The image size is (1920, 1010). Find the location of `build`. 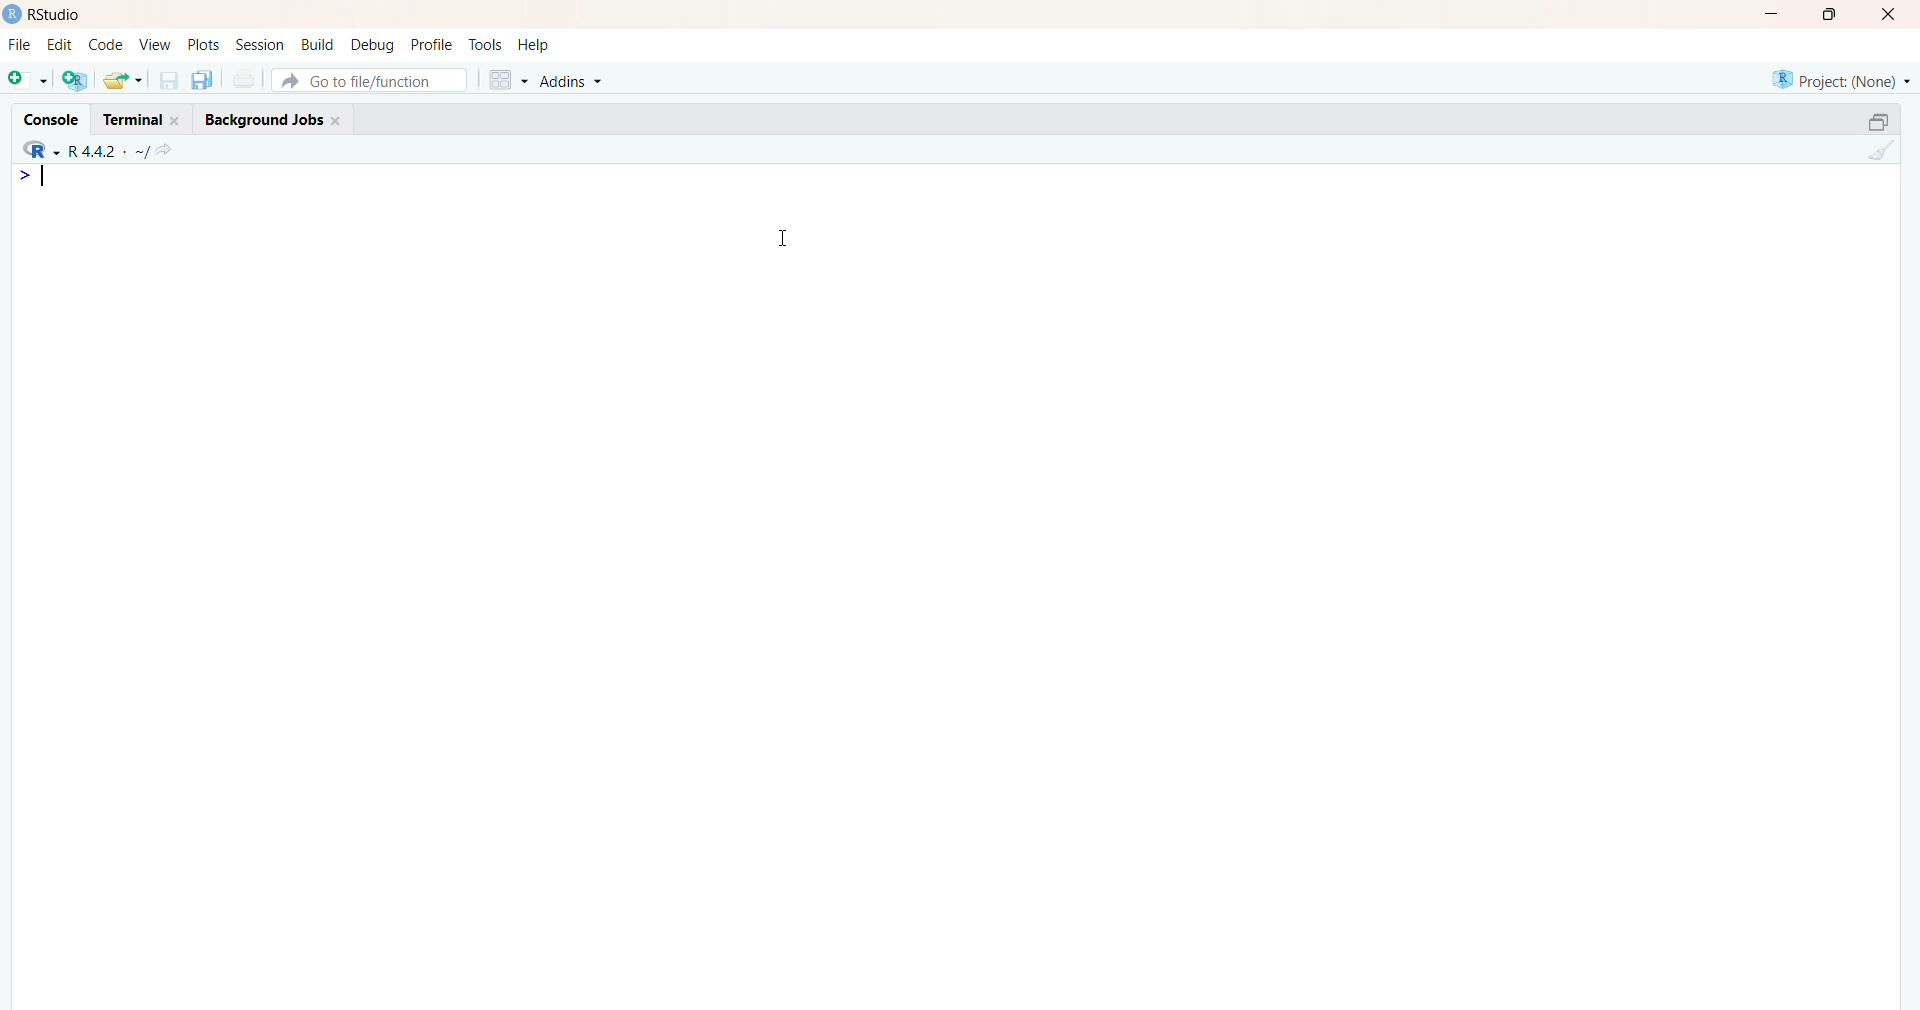

build is located at coordinates (319, 45).